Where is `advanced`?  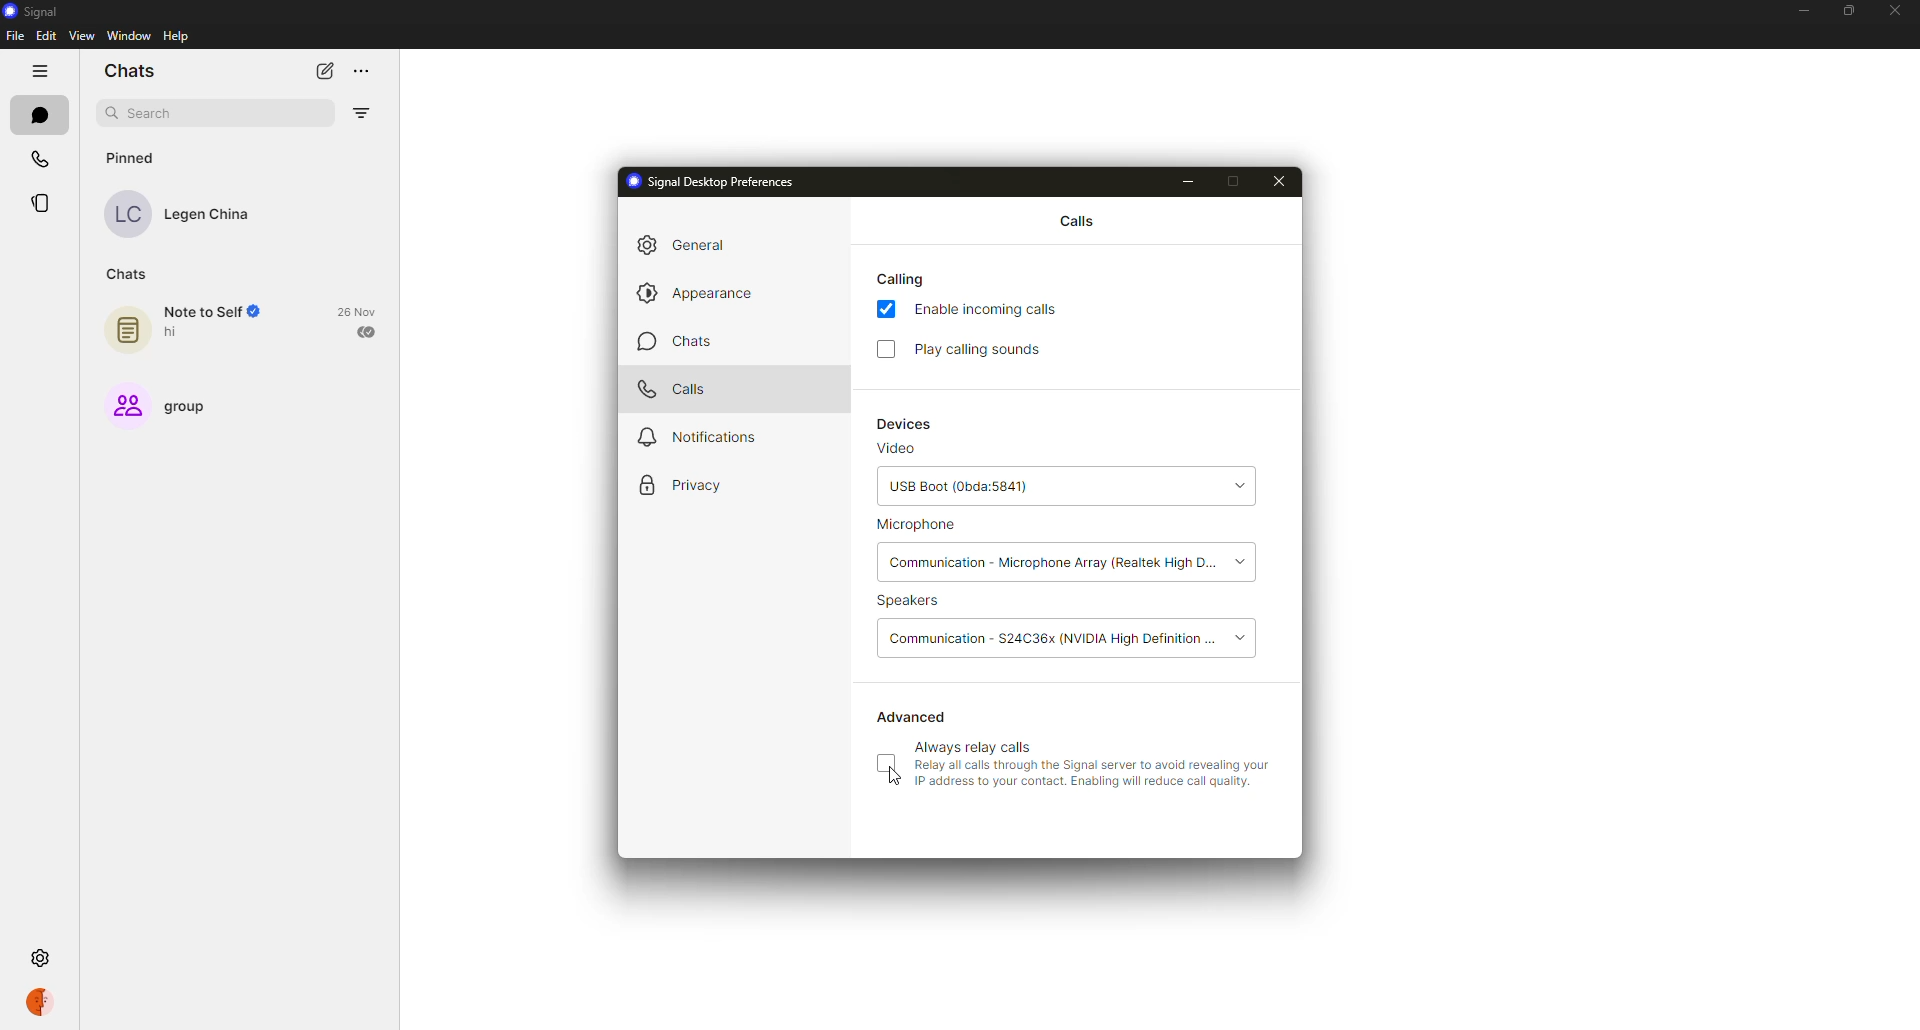
advanced is located at coordinates (913, 716).